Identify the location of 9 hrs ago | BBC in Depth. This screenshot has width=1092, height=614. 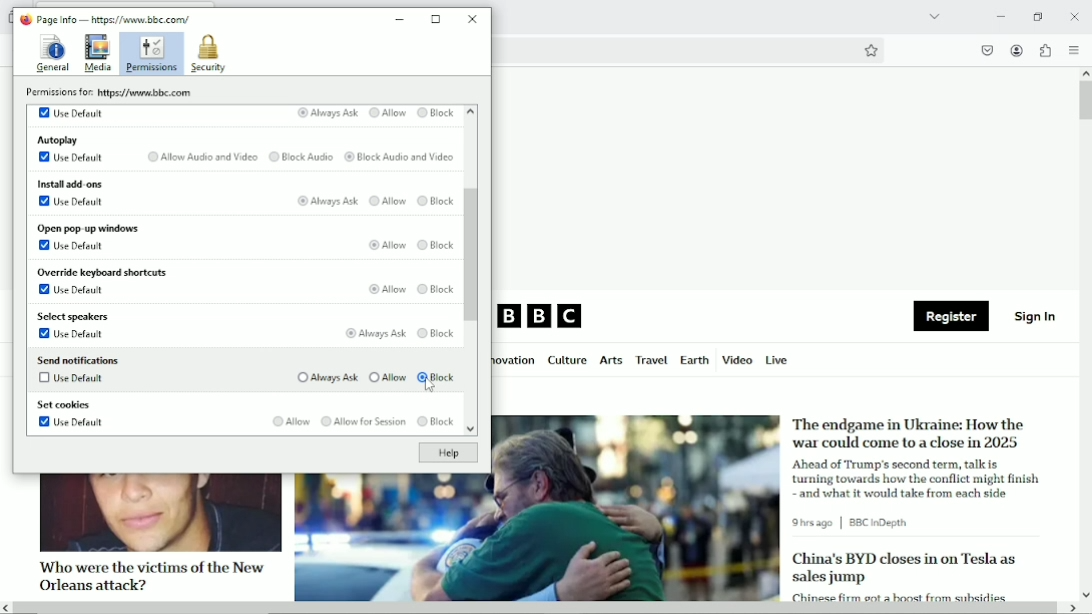
(854, 523).